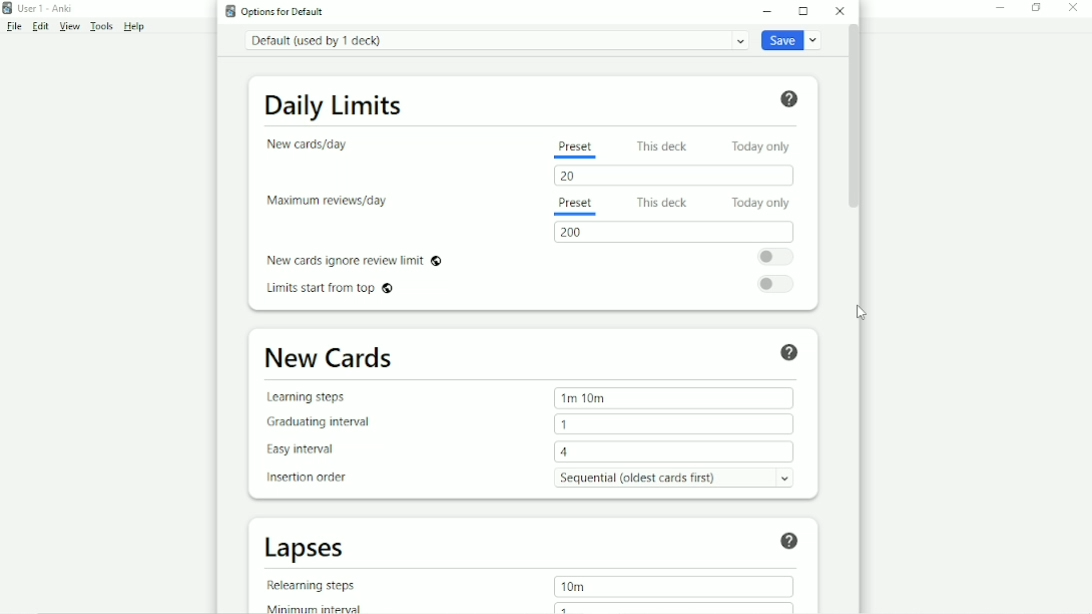  Describe the element at coordinates (14, 27) in the screenshot. I see `File` at that location.